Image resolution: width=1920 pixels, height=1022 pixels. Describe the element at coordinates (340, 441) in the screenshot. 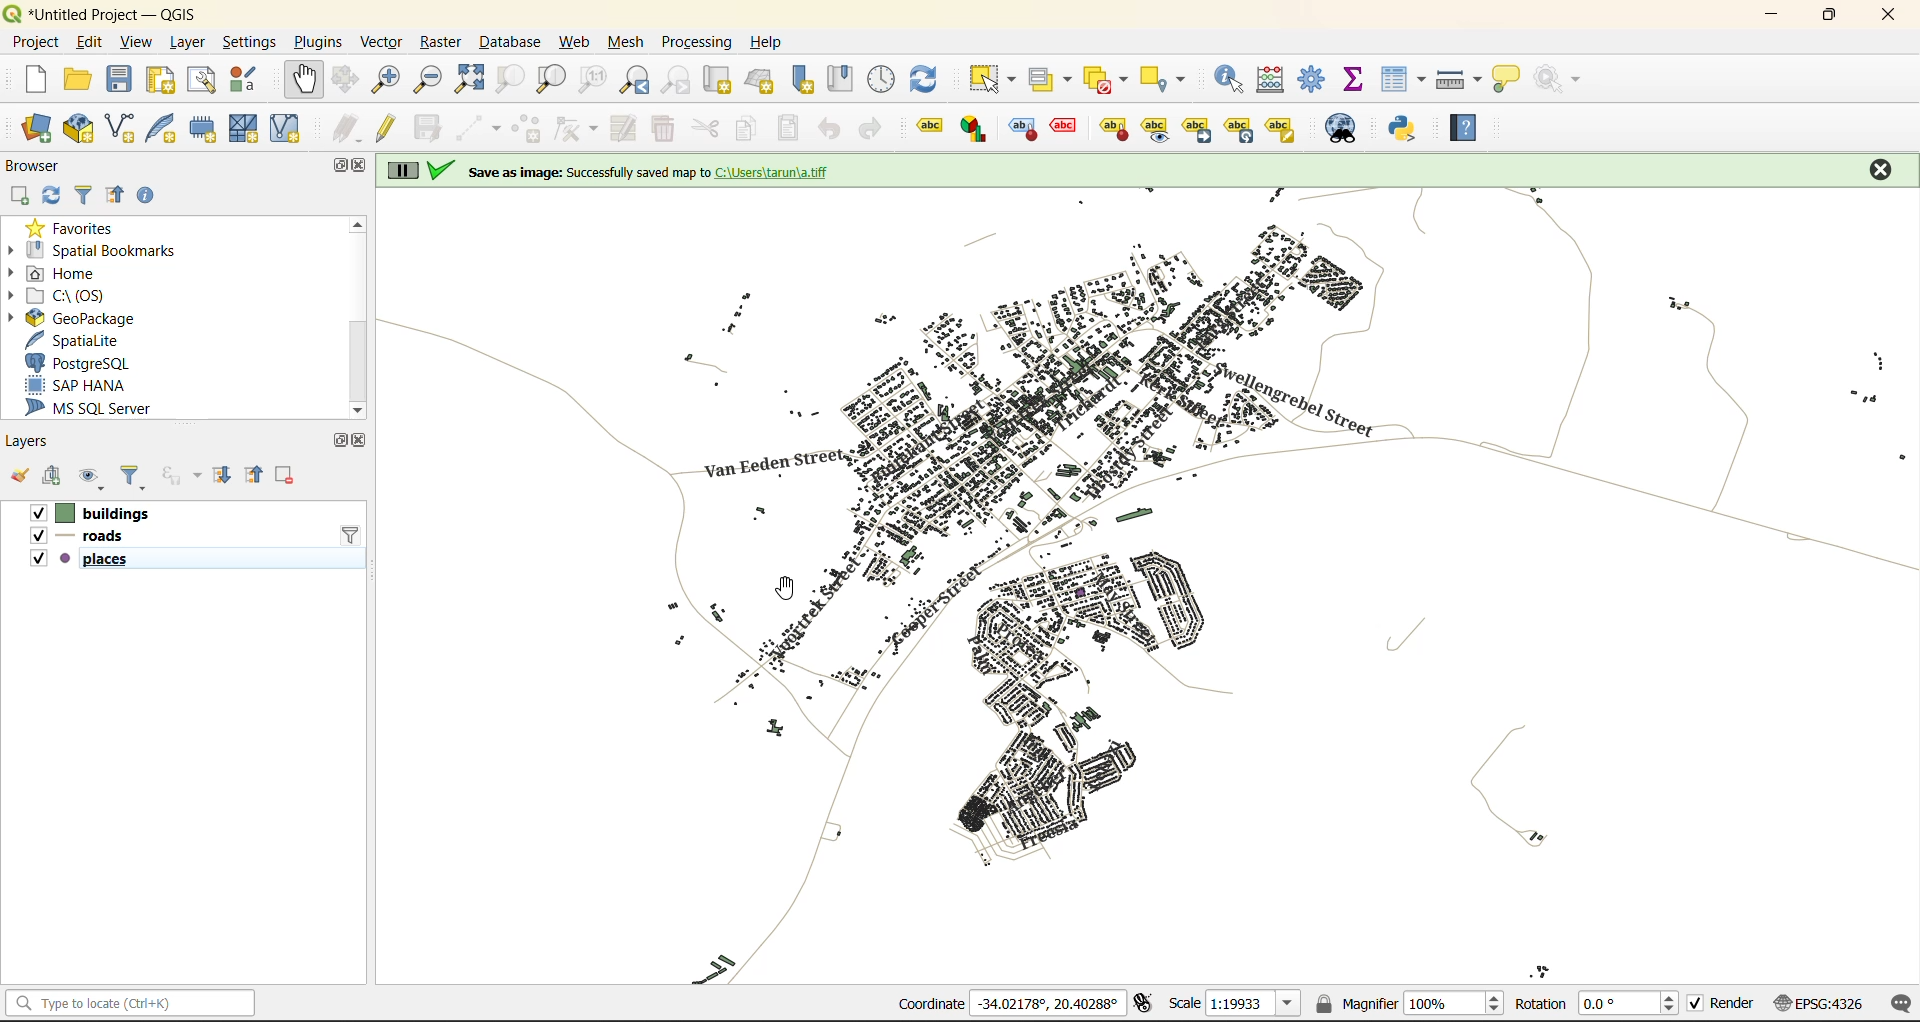

I see `maximize` at that location.